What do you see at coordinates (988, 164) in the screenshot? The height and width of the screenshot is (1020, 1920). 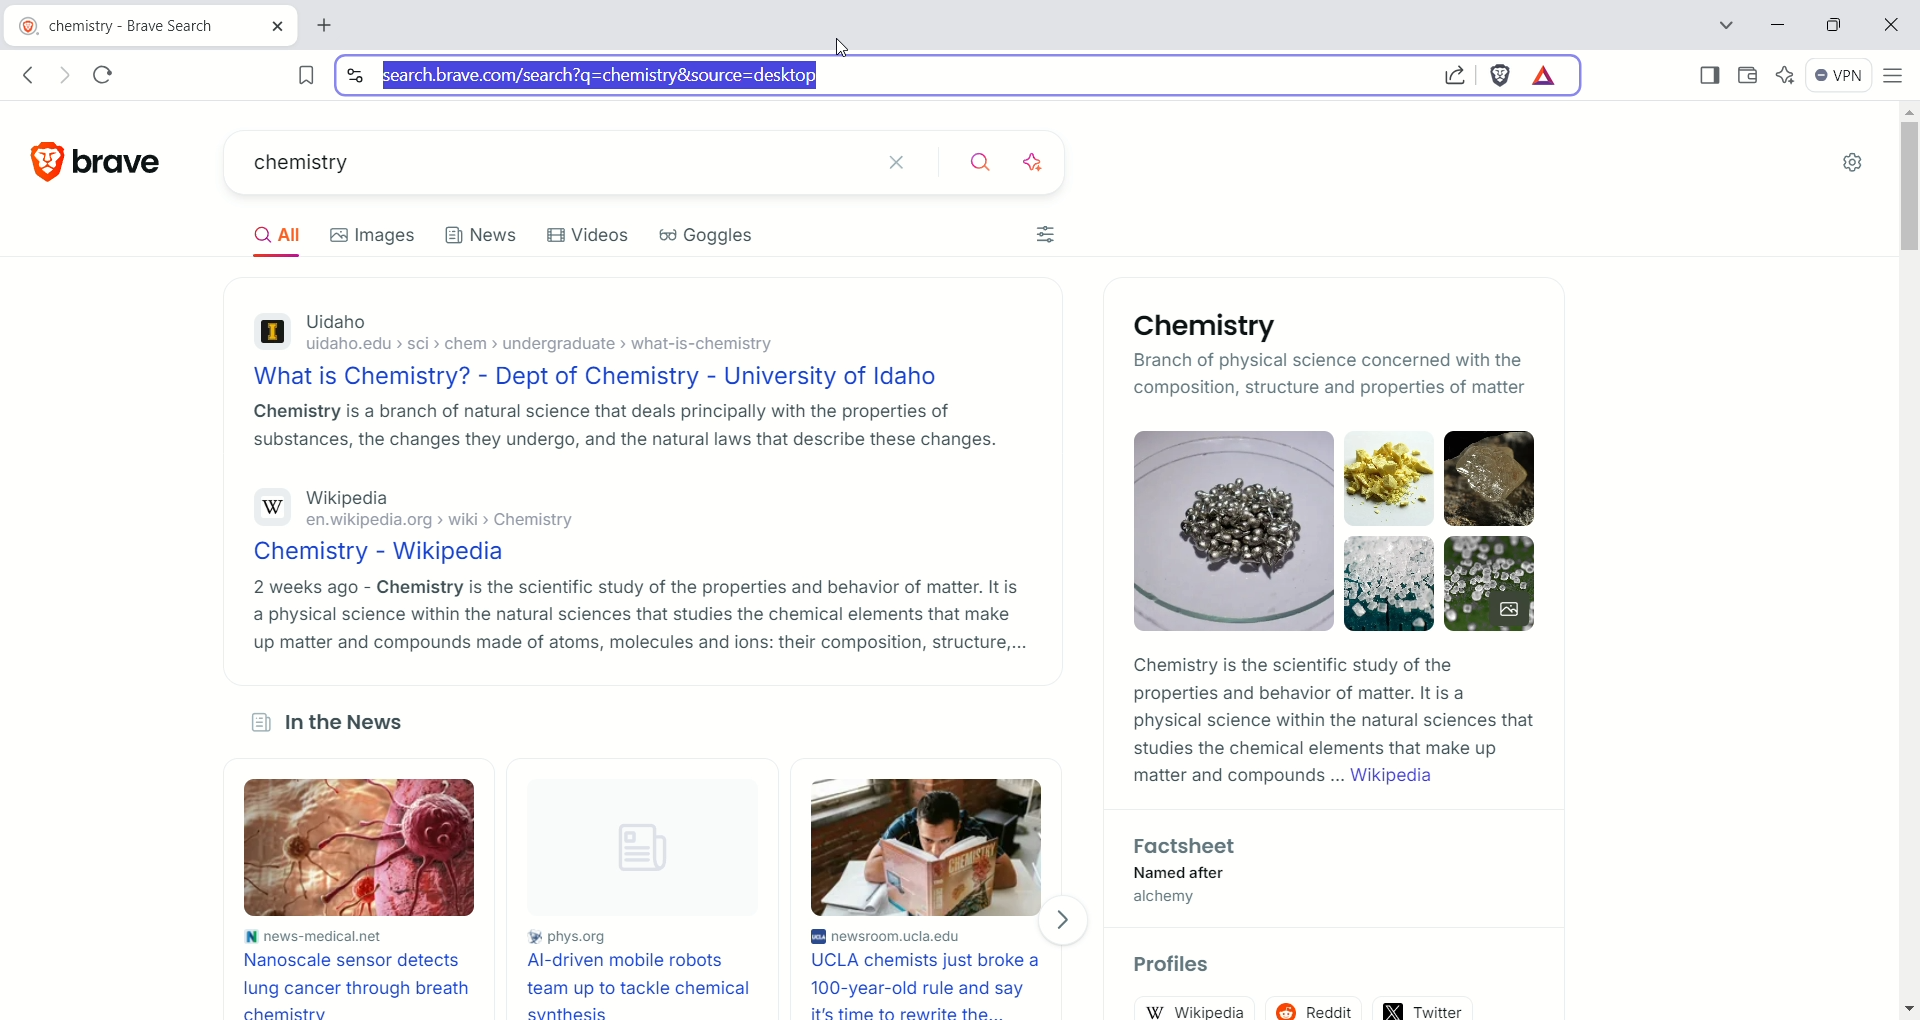 I see `search` at bounding box center [988, 164].